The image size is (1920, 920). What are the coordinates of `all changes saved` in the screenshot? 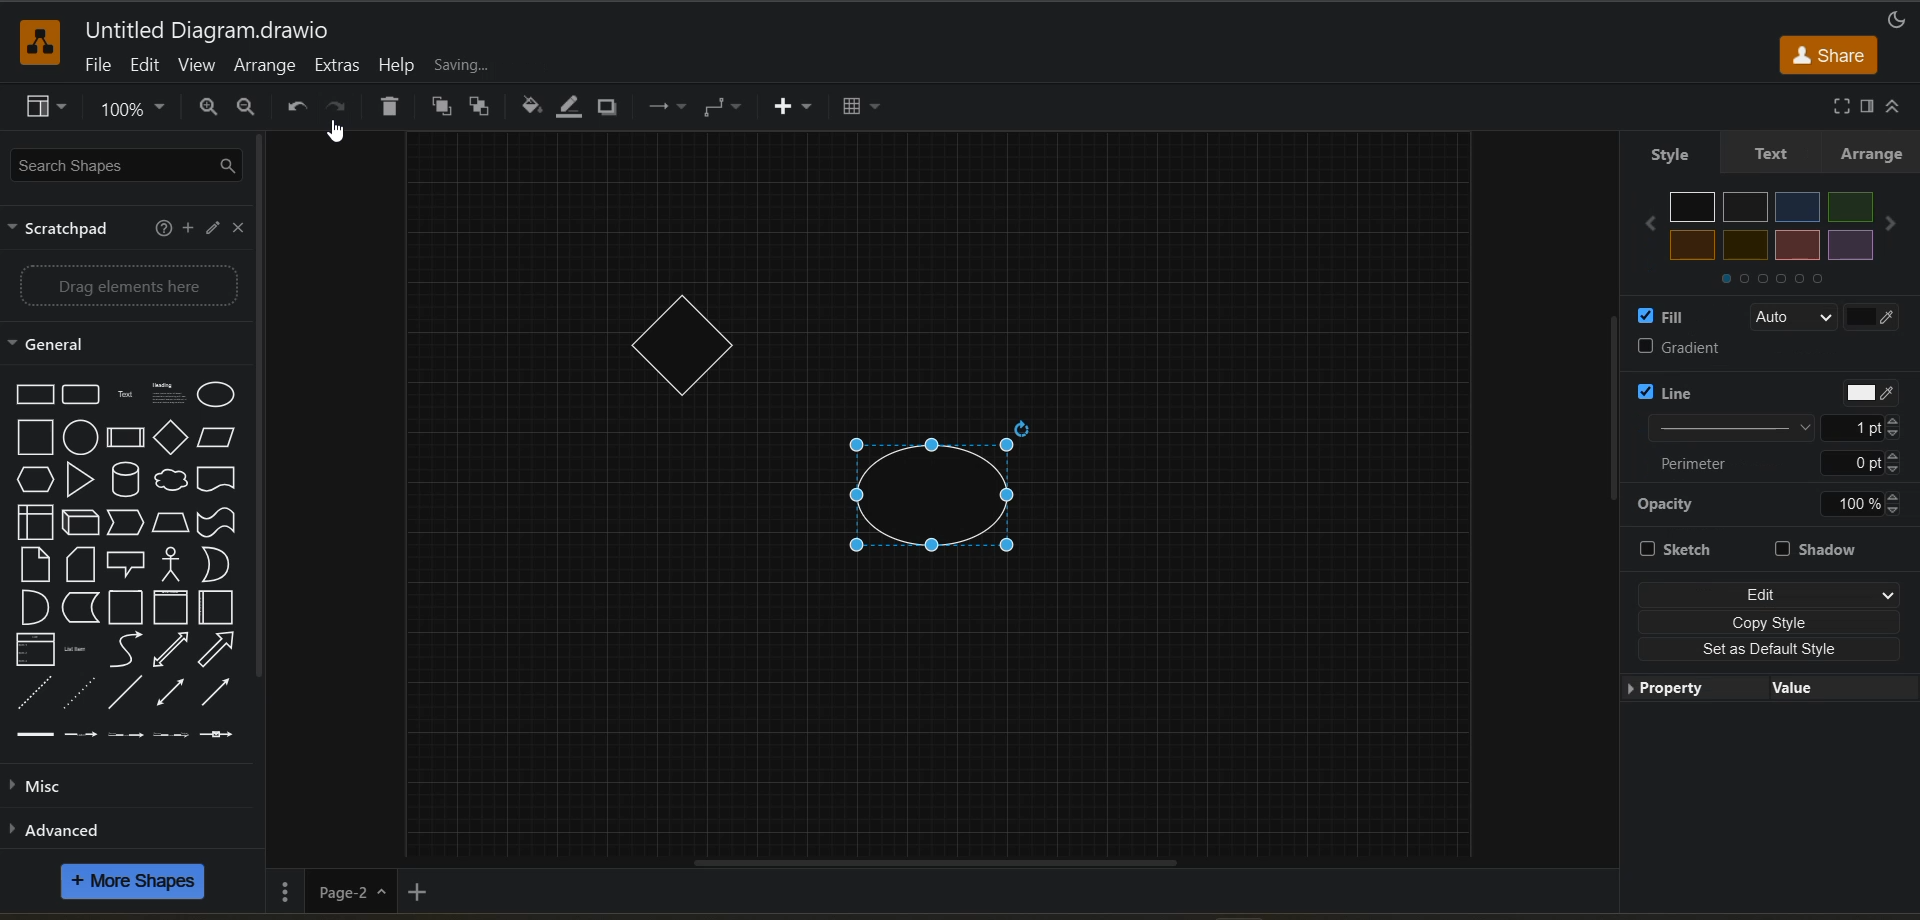 It's located at (497, 64).